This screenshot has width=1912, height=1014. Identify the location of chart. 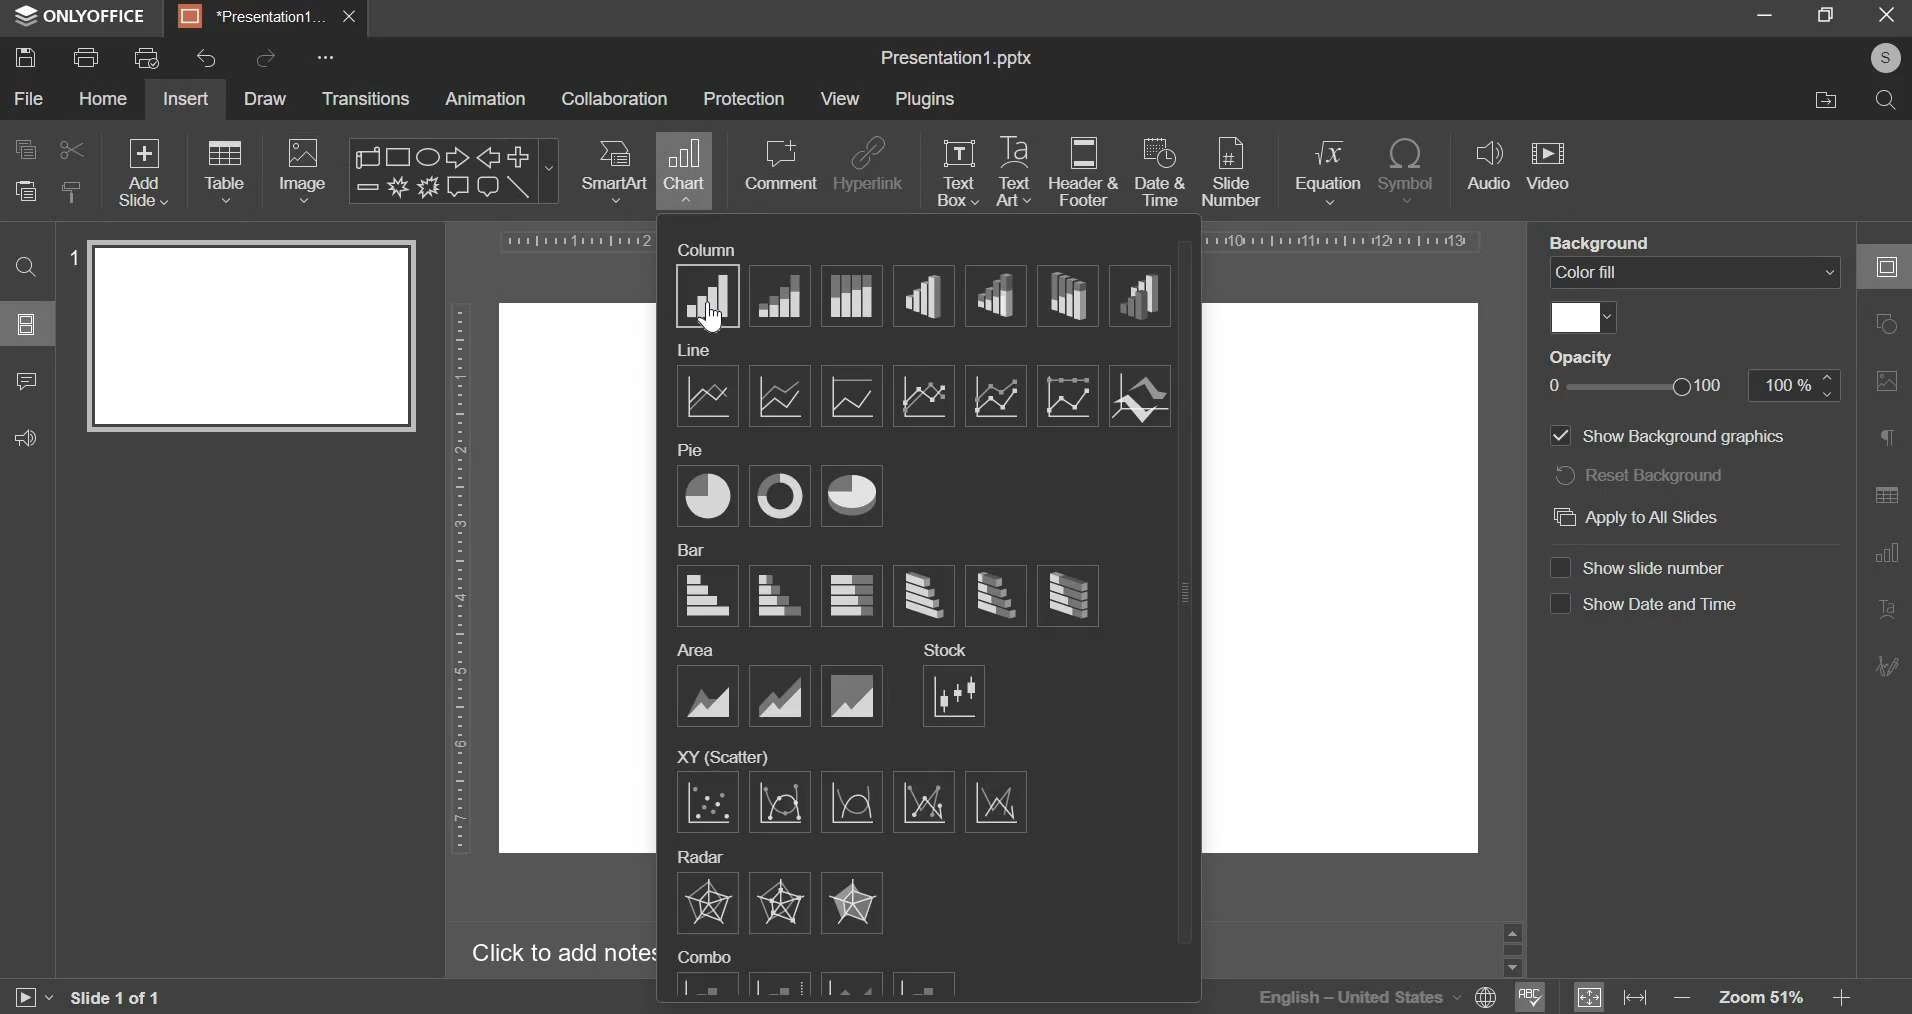
(687, 171).